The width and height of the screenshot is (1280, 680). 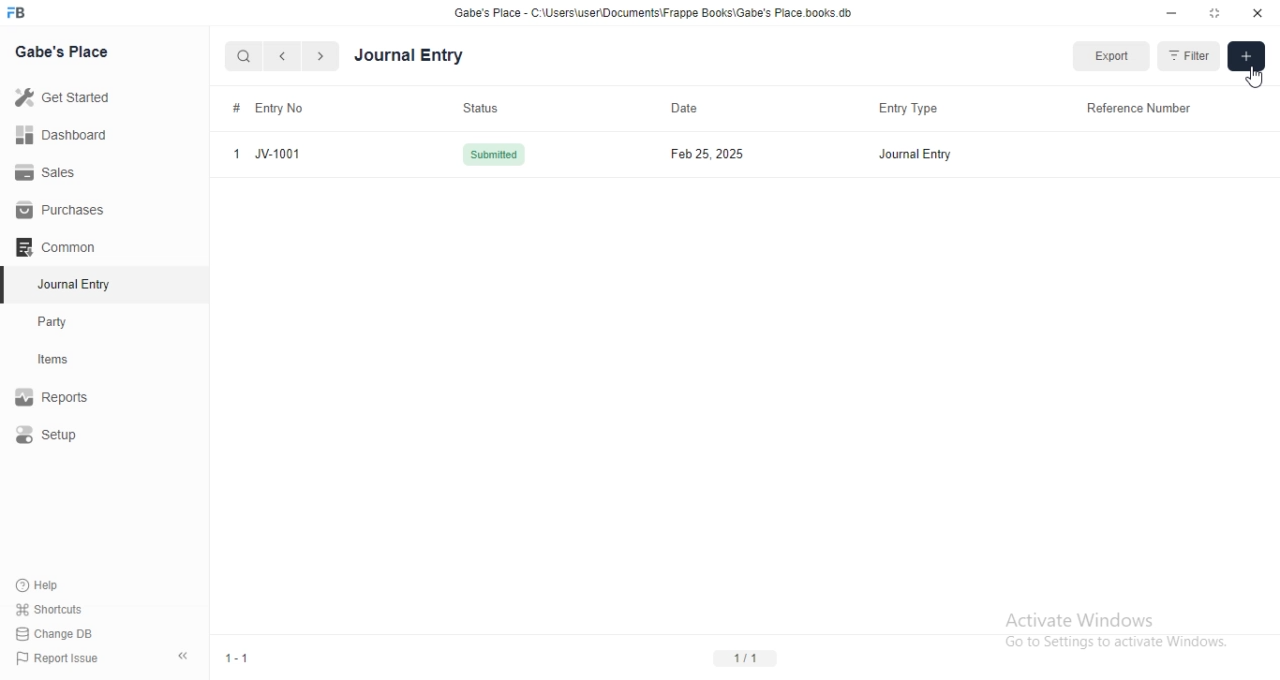 What do you see at coordinates (60, 247) in the screenshot?
I see `Common` at bounding box center [60, 247].